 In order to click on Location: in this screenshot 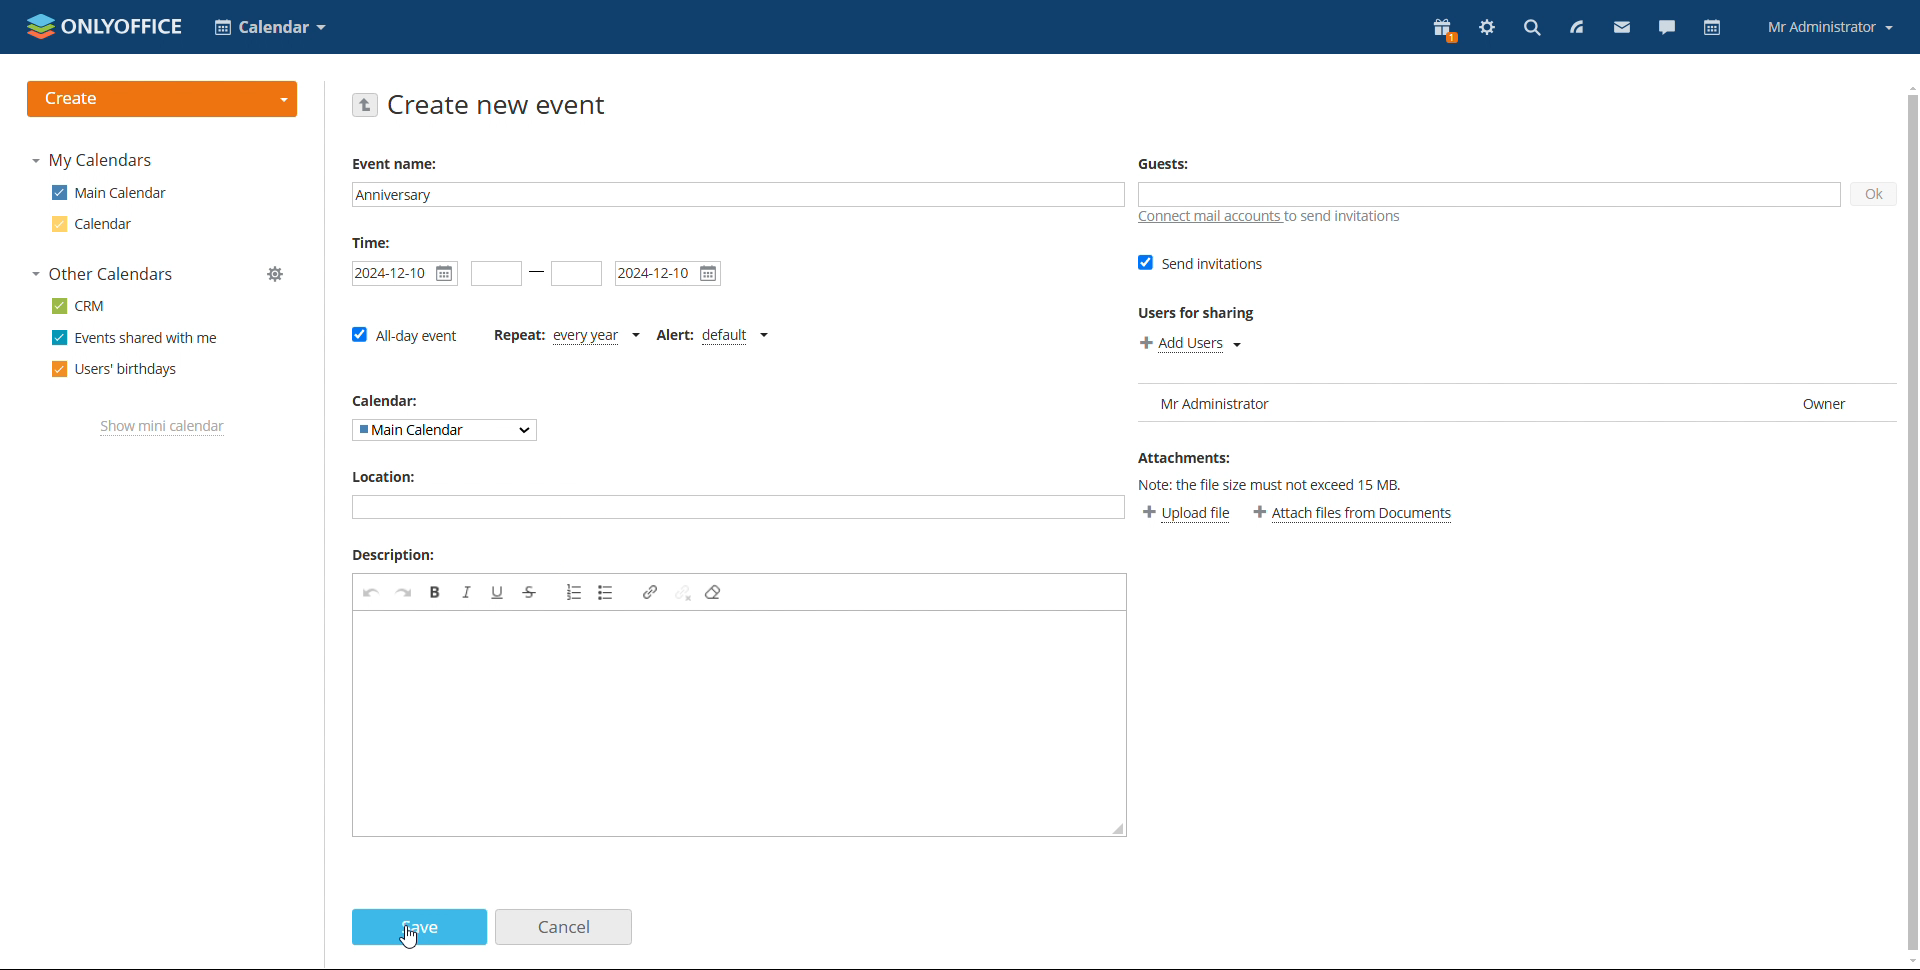, I will do `click(381, 477)`.